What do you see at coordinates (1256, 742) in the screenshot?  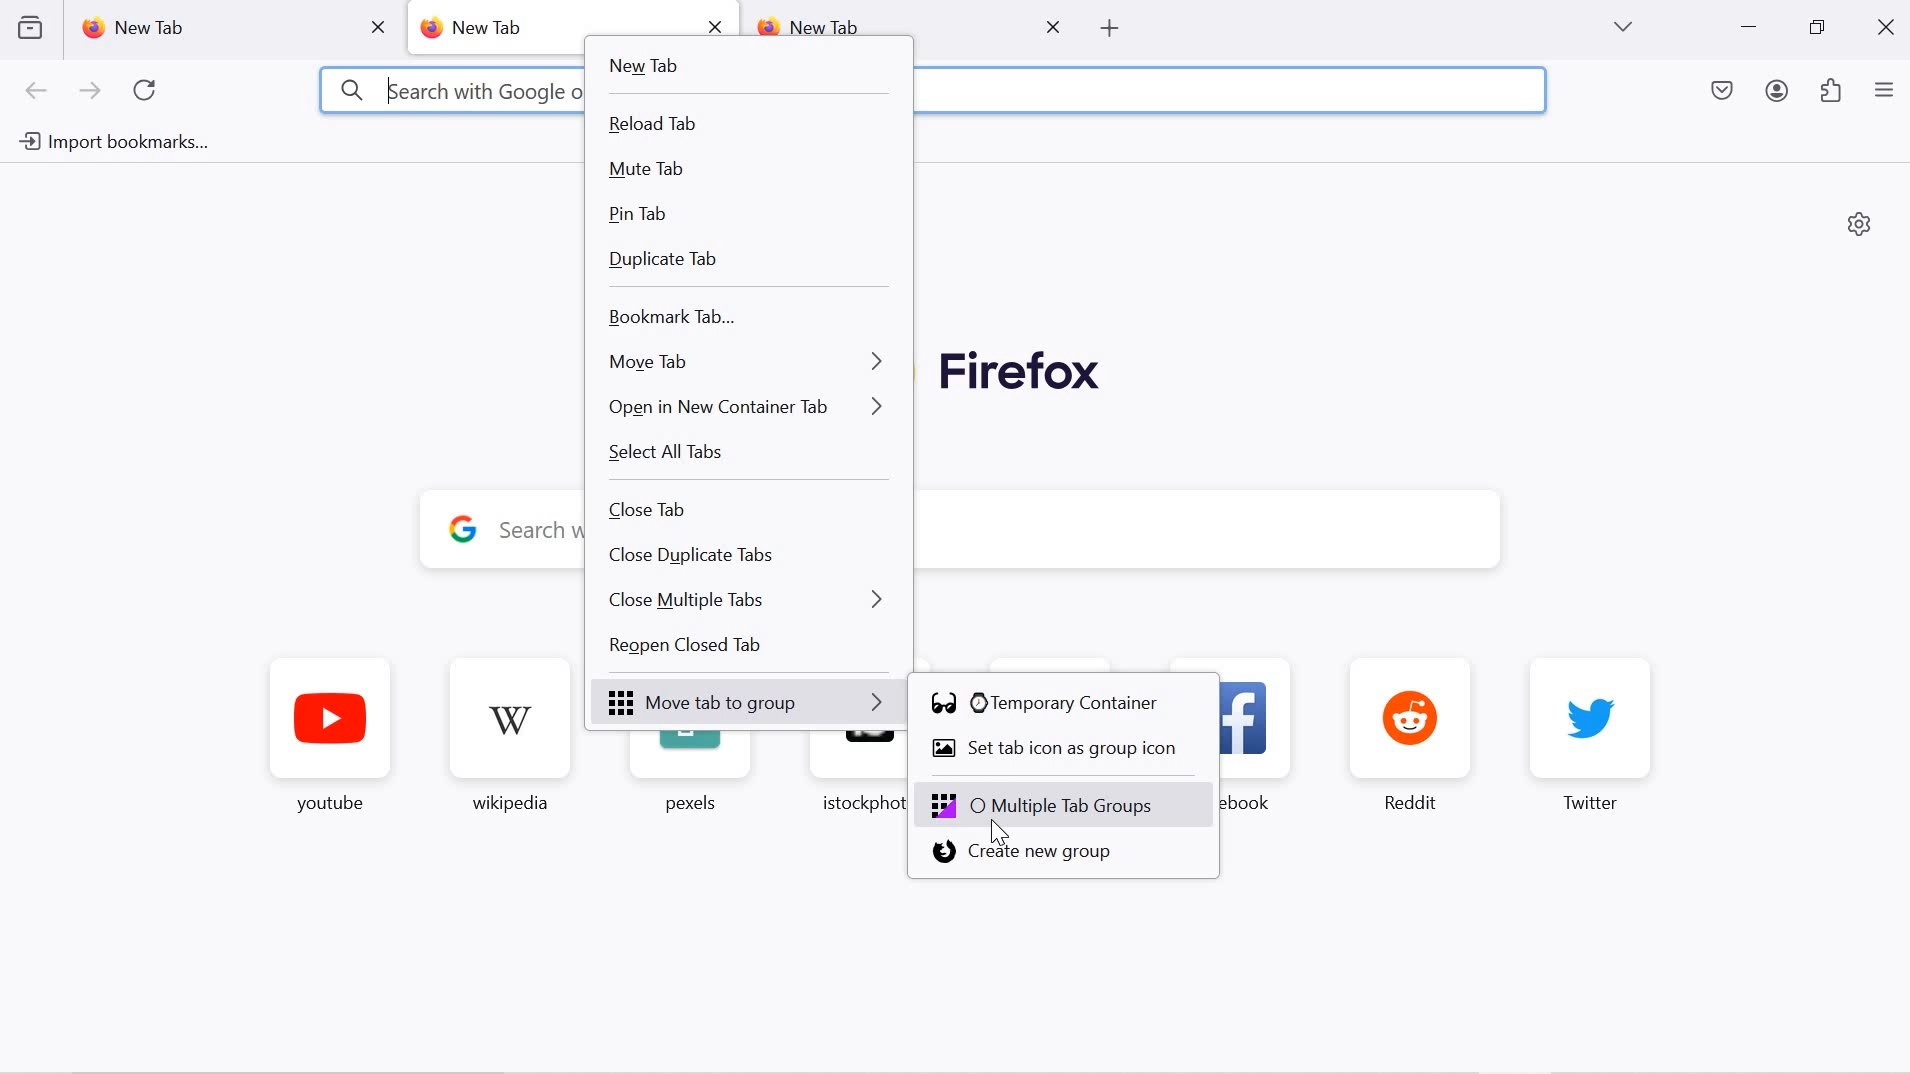 I see `facebook favorite` at bounding box center [1256, 742].